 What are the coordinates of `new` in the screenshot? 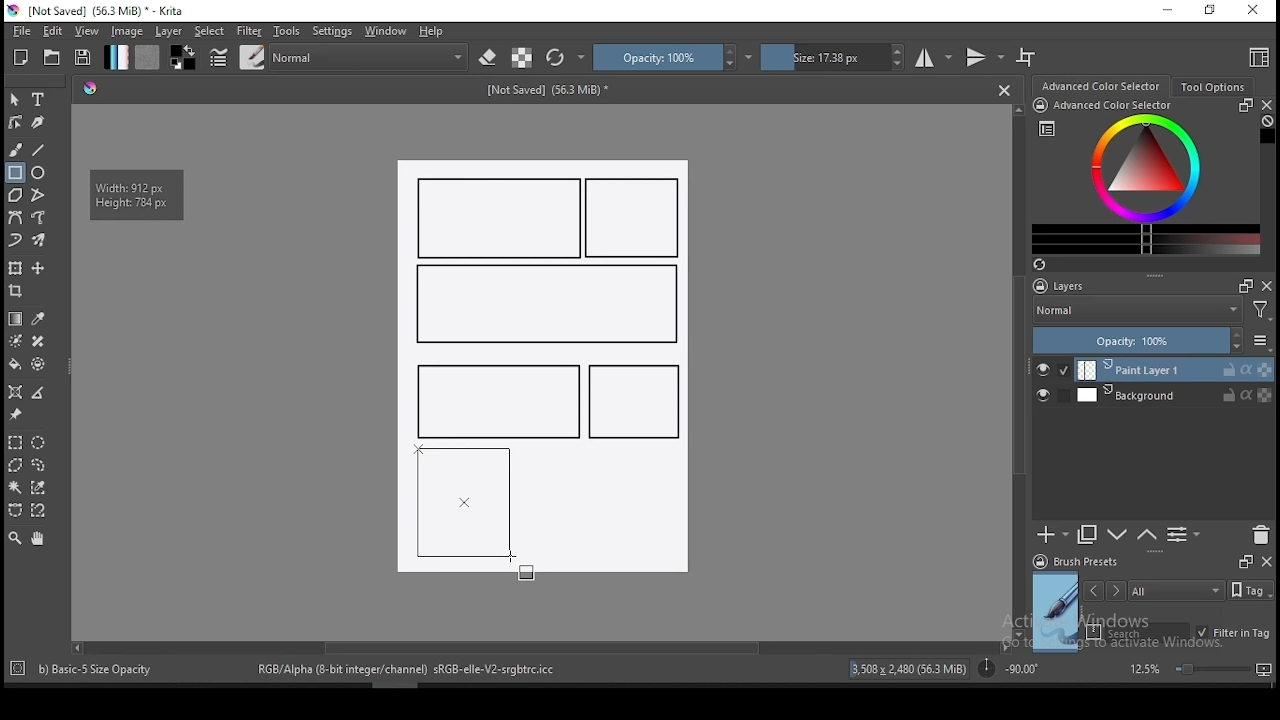 It's located at (21, 57).